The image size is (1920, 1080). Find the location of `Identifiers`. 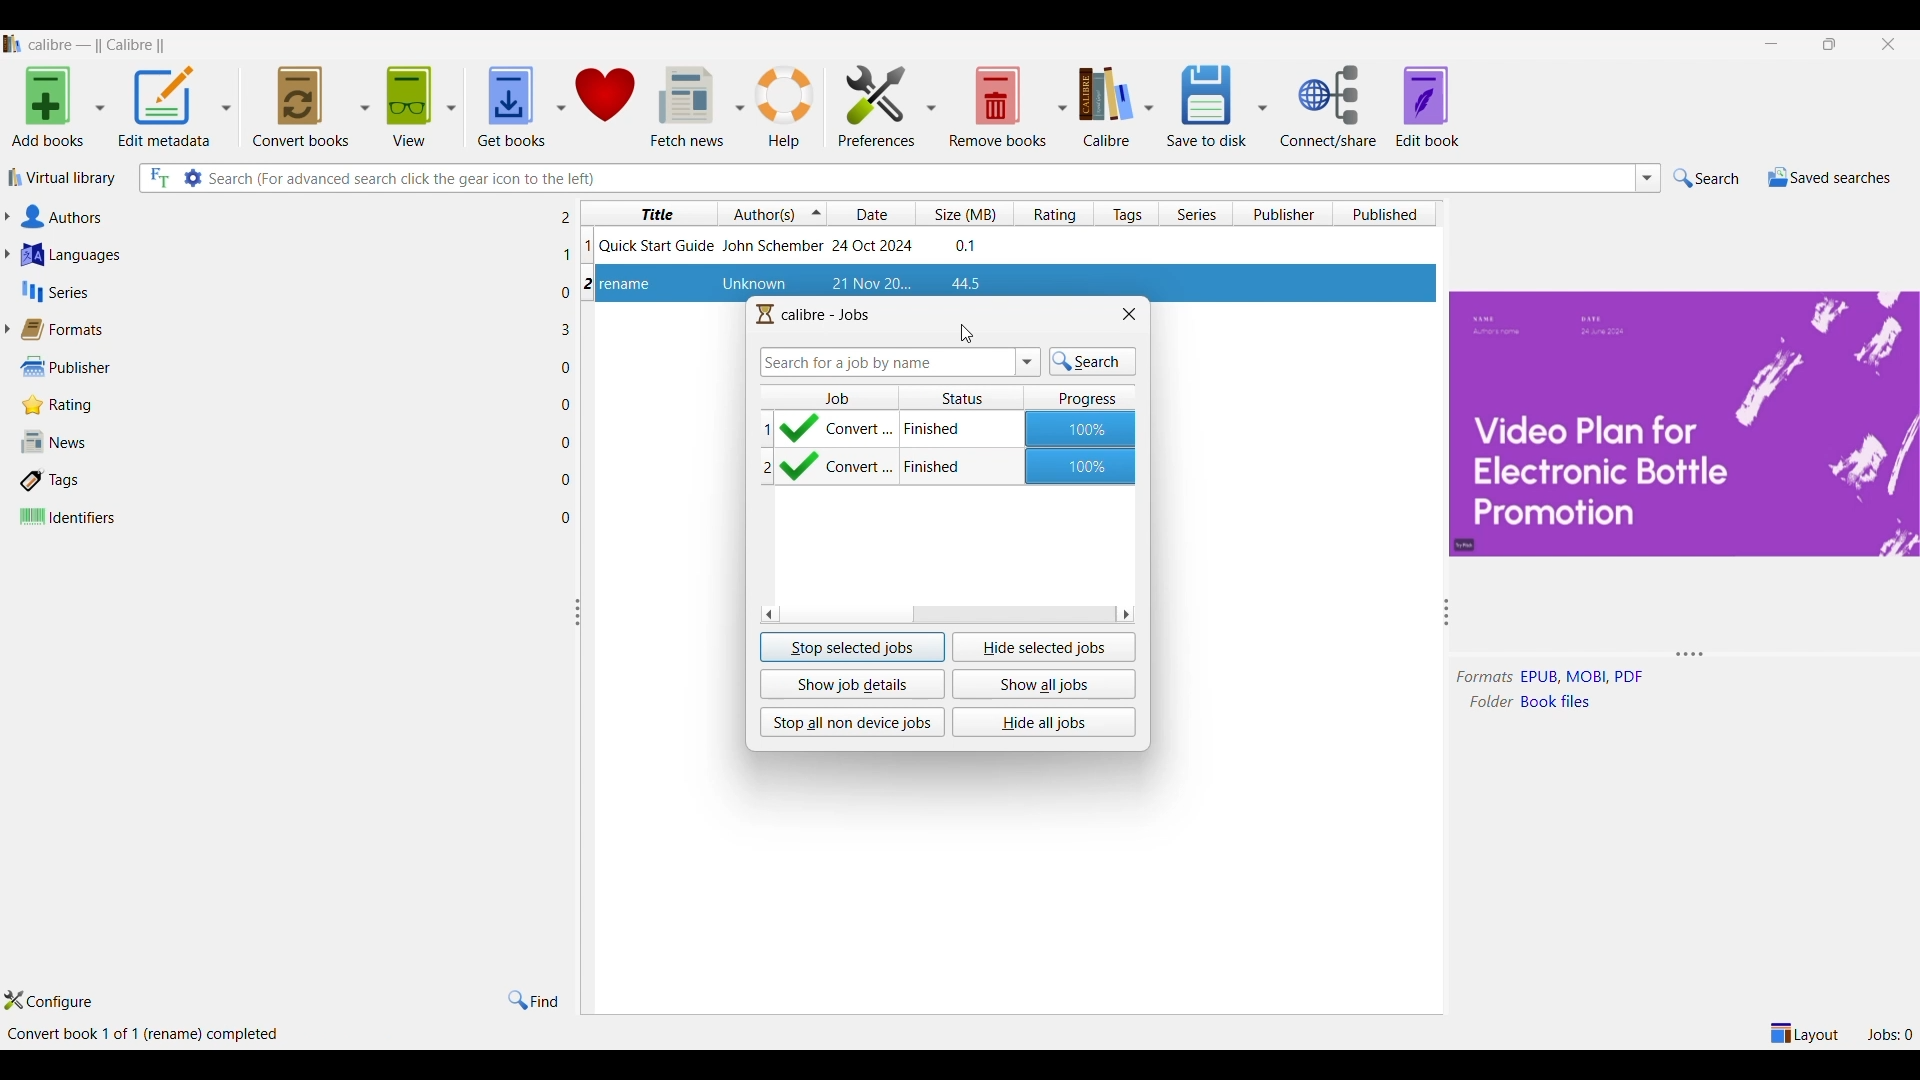

Identifiers is located at coordinates (283, 516).